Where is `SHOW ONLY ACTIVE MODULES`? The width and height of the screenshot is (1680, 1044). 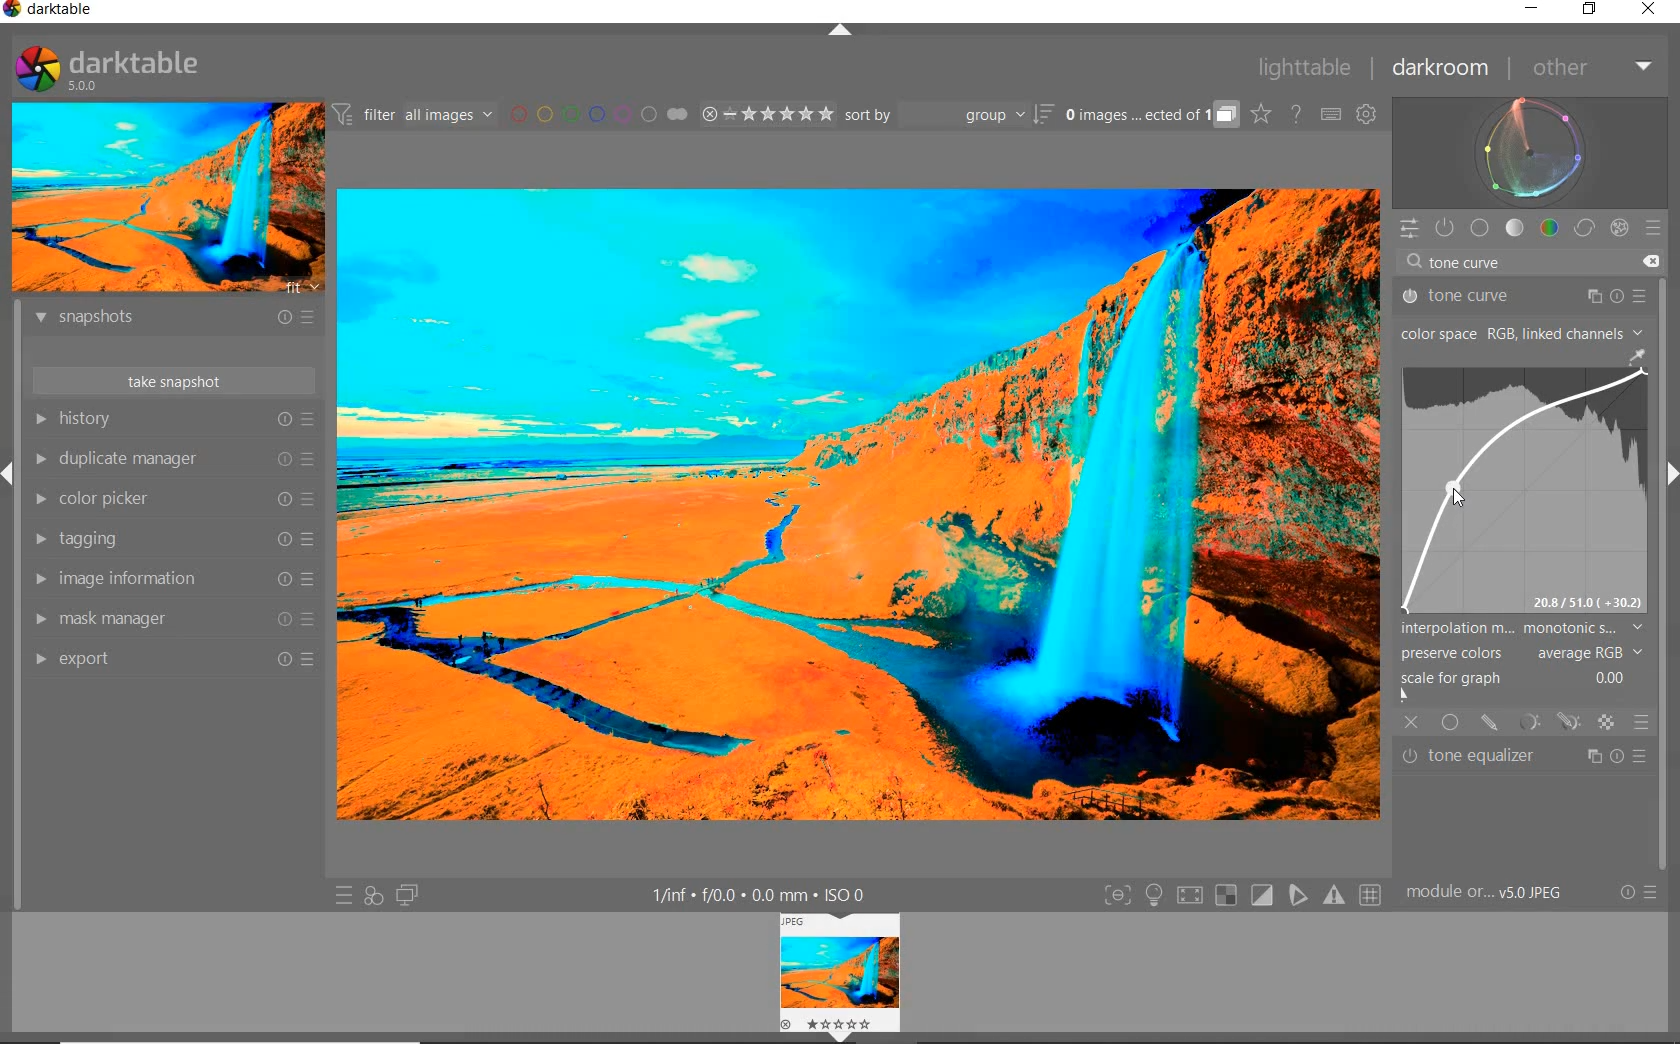 SHOW ONLY ACTIVE MODULES is located at coordinates (1446, 229).